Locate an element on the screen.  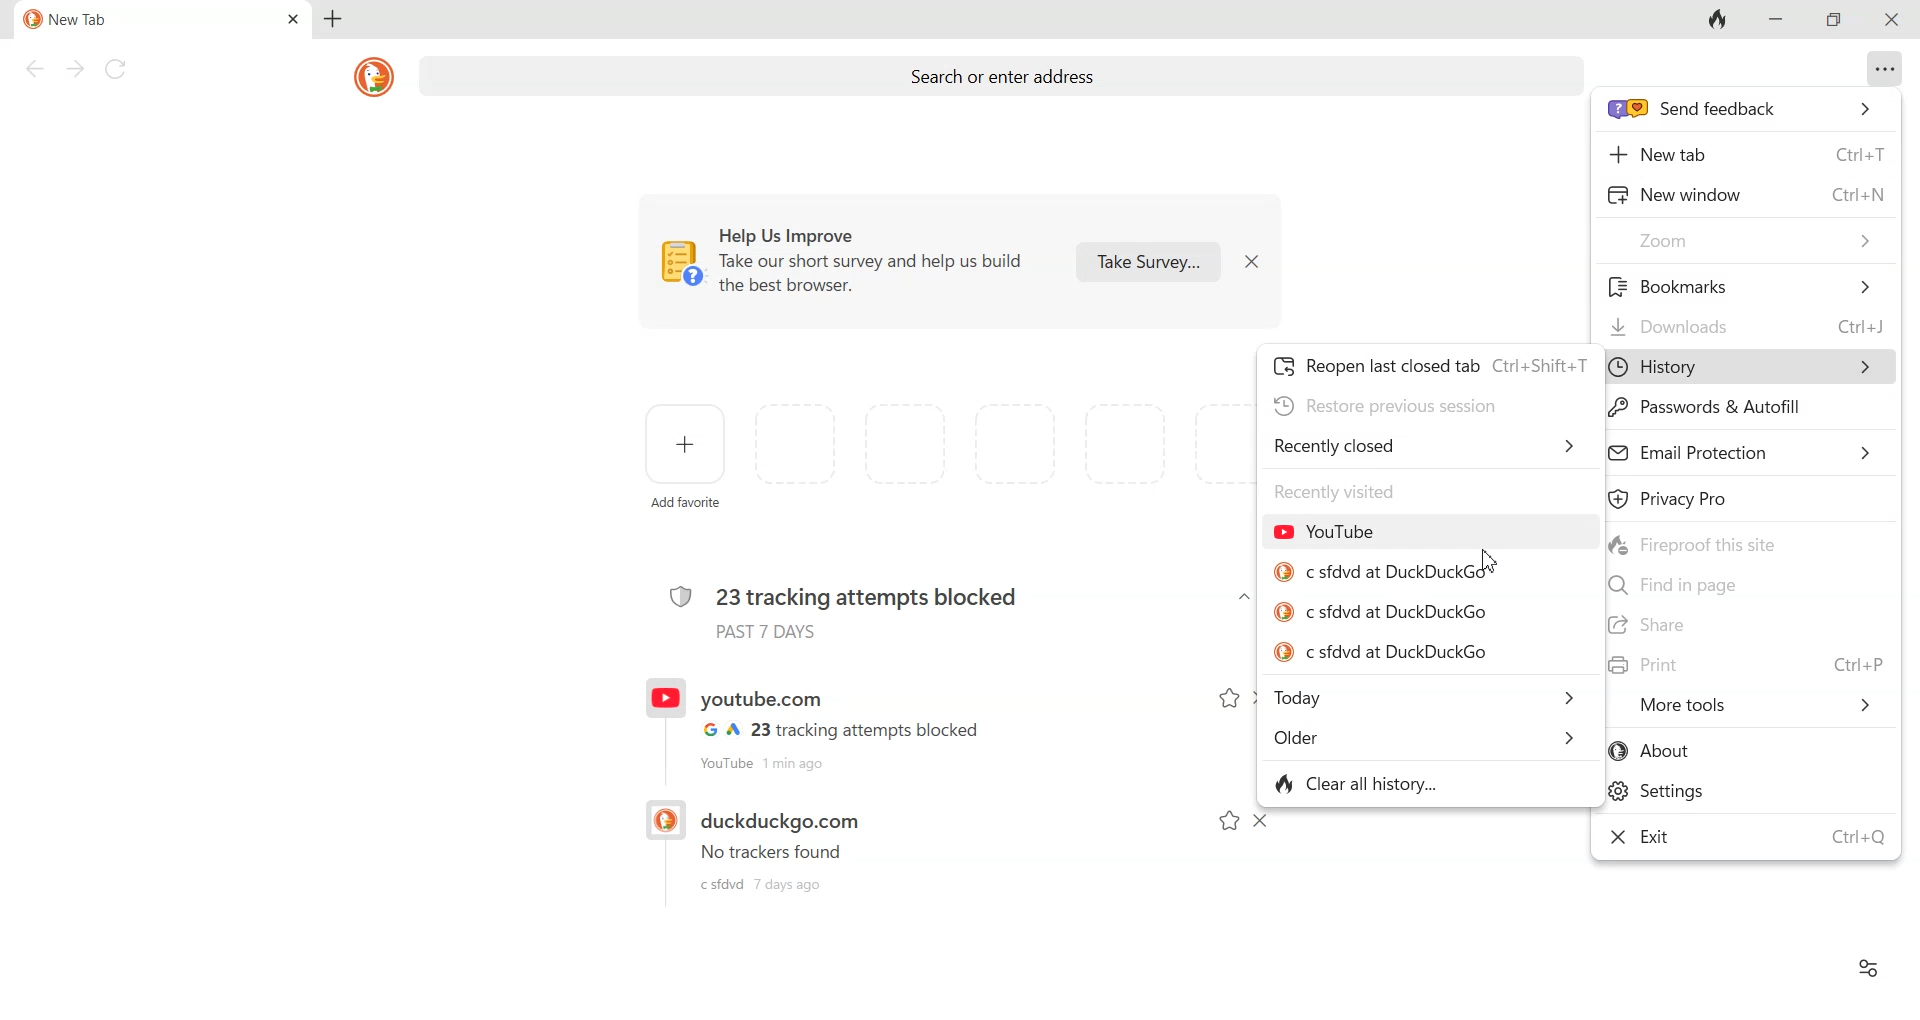
recently visited is located at coordinates (1337, 490).